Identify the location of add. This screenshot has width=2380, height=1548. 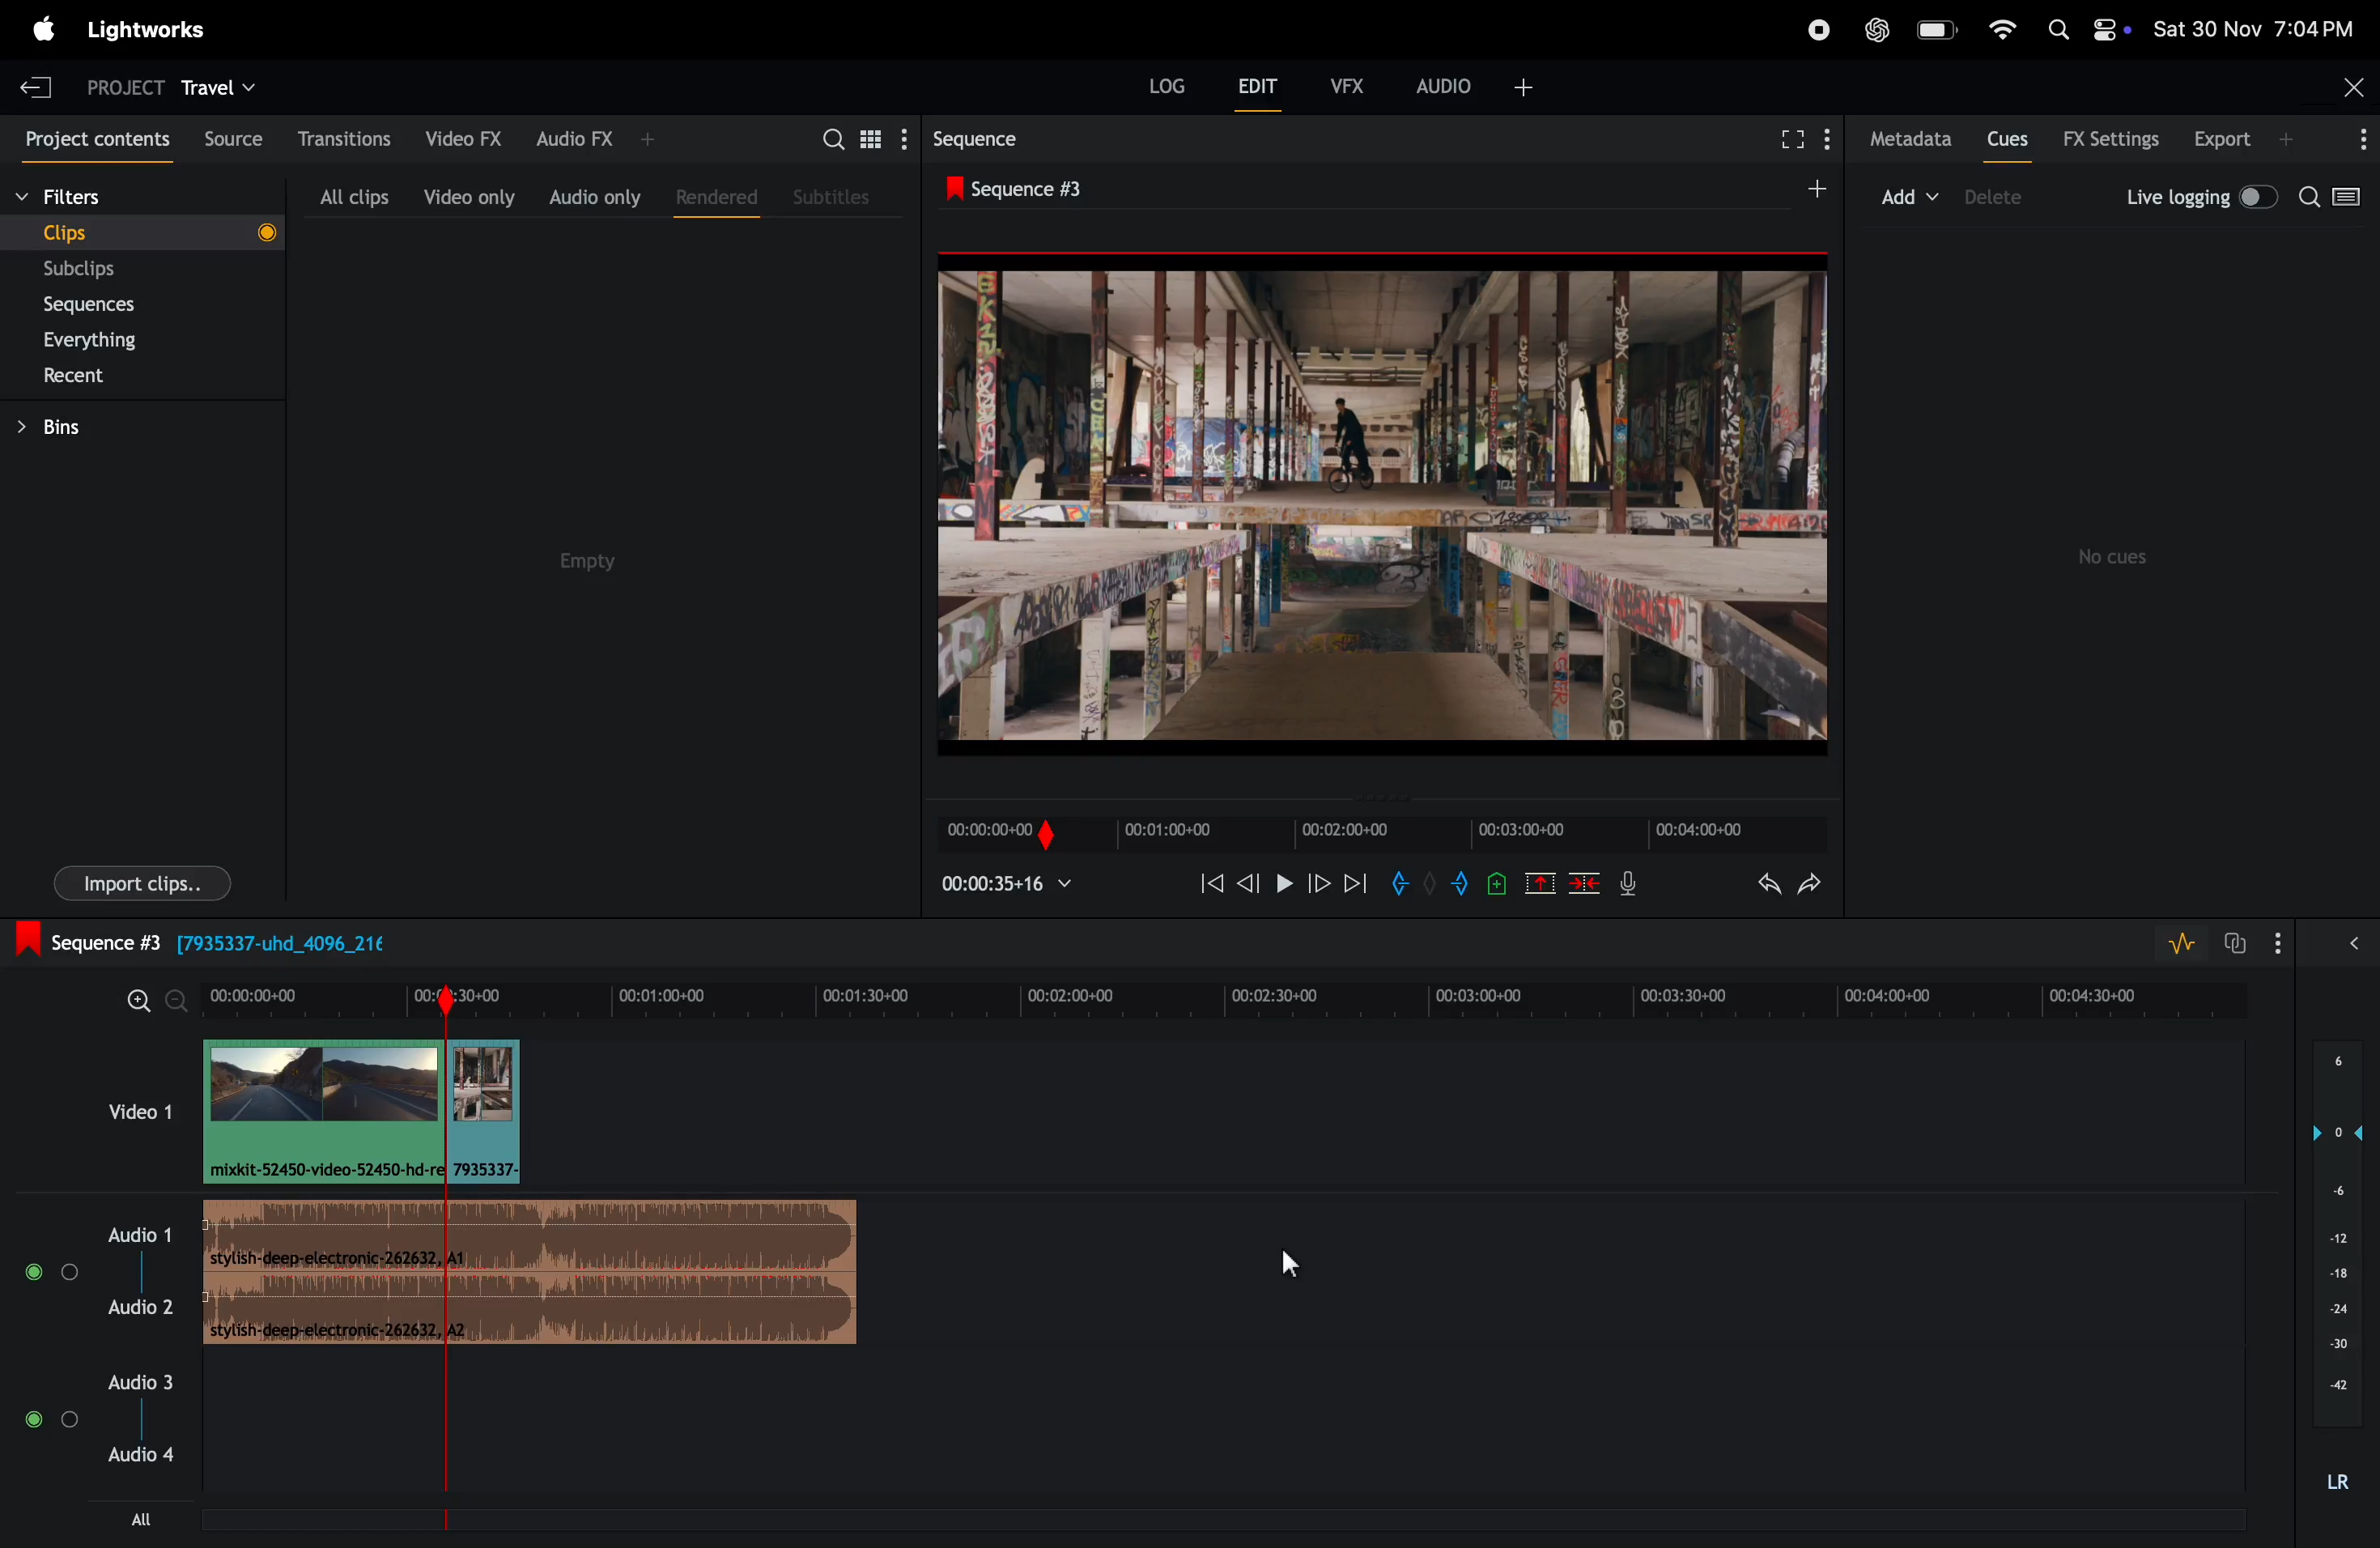
(1806, 190).